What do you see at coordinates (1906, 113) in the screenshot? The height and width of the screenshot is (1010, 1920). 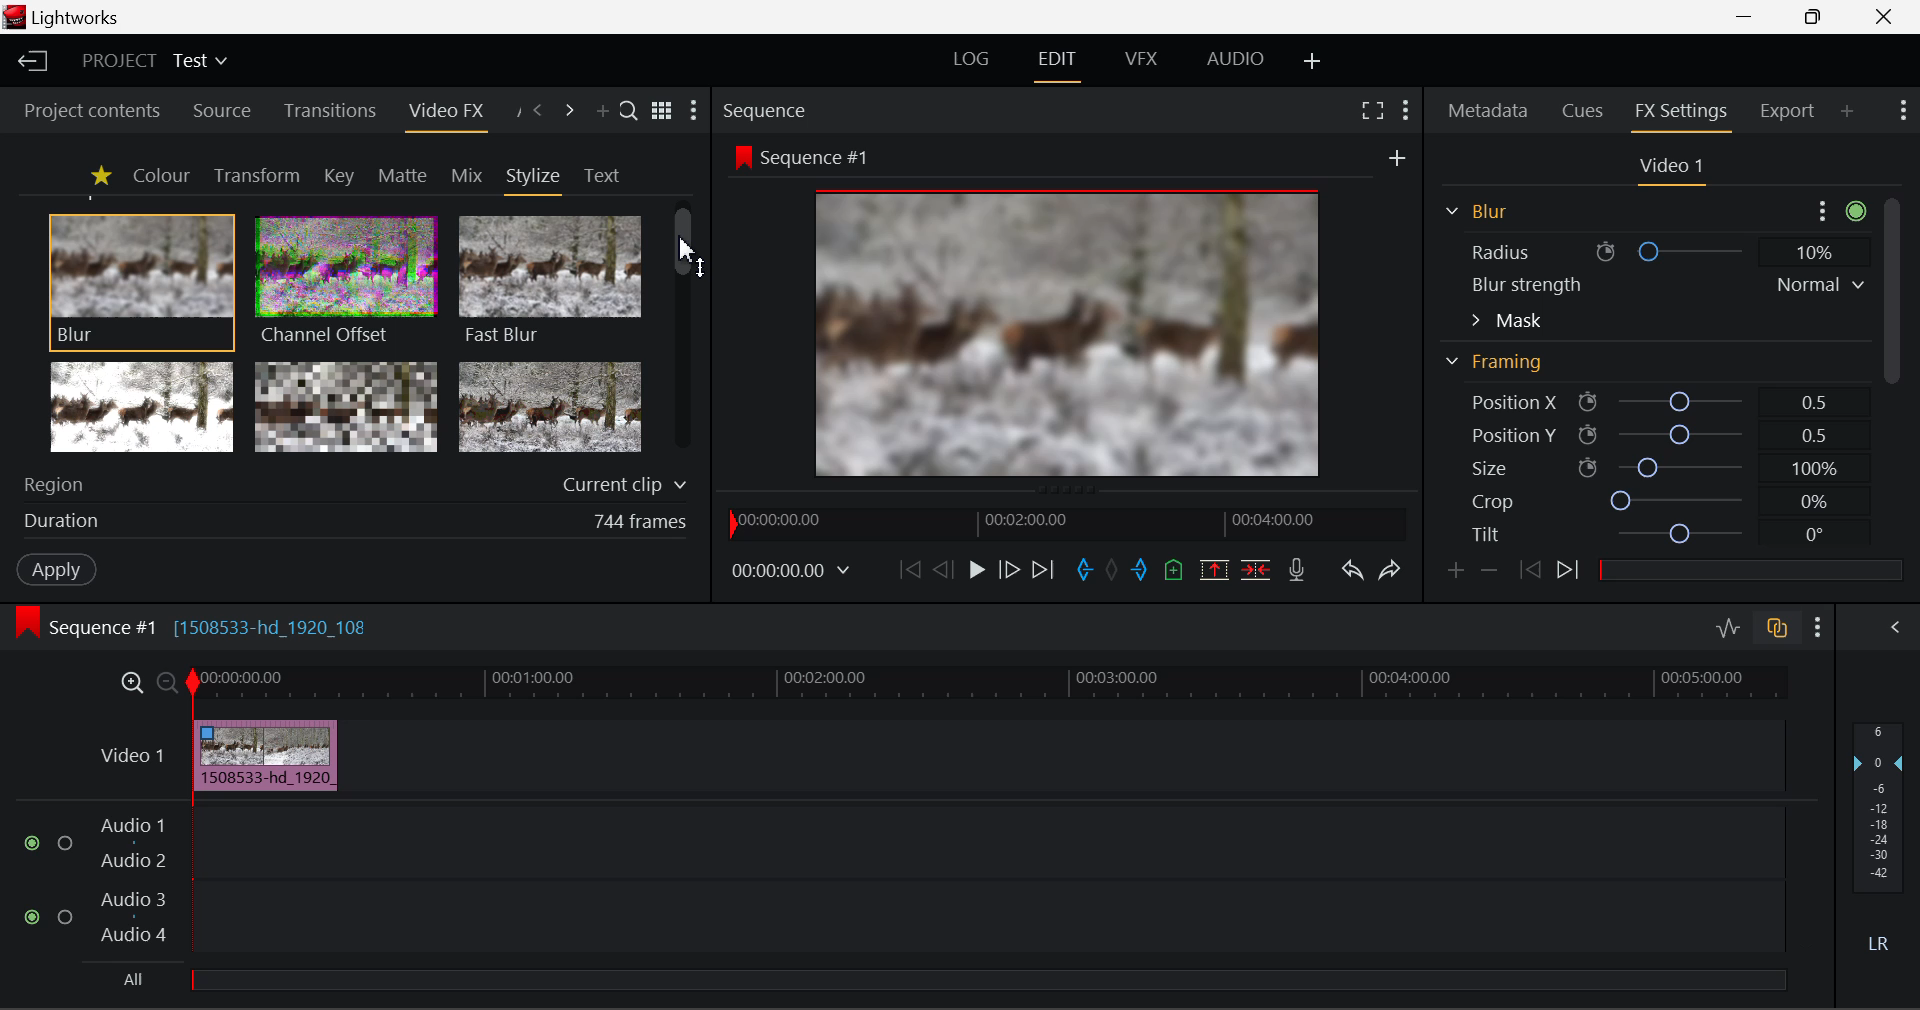 I see `Show Settings` at bounding box center [1906, 113].